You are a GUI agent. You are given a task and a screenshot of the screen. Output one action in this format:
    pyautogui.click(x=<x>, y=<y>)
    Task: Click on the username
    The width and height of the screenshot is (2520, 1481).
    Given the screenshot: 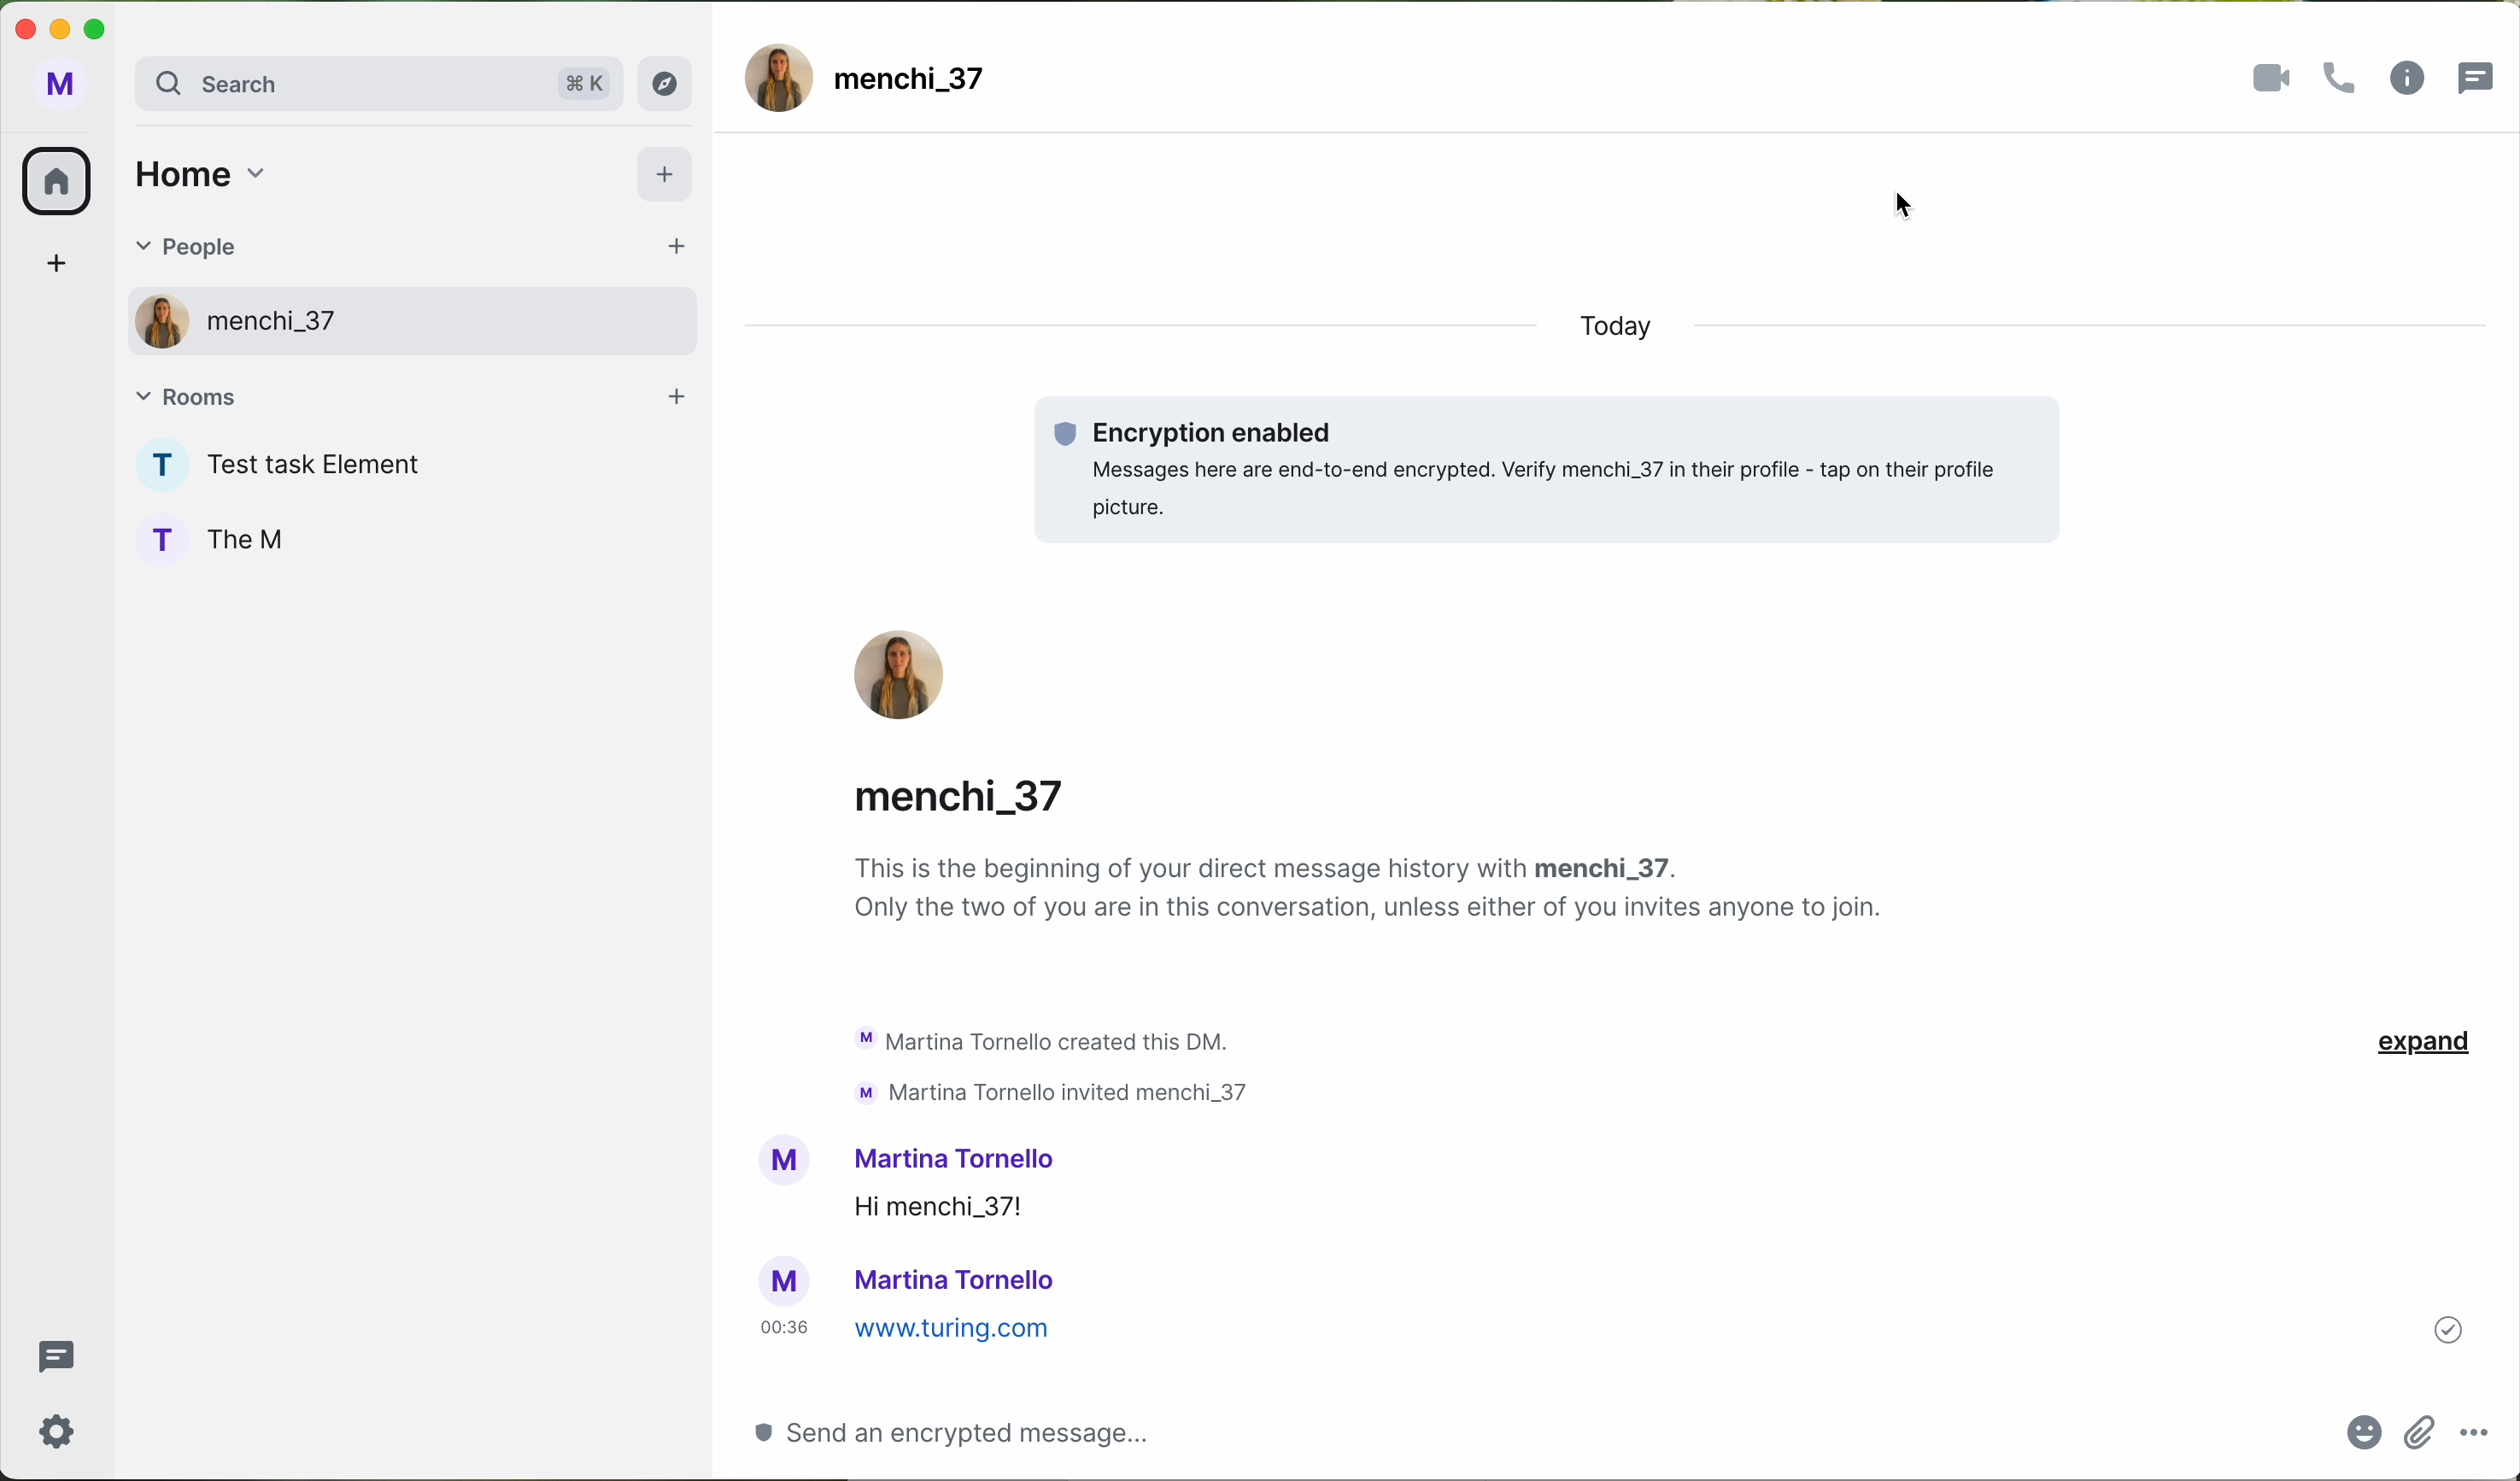 What is the action you would take?
    pyautogui.click(x=954, y=810)
    